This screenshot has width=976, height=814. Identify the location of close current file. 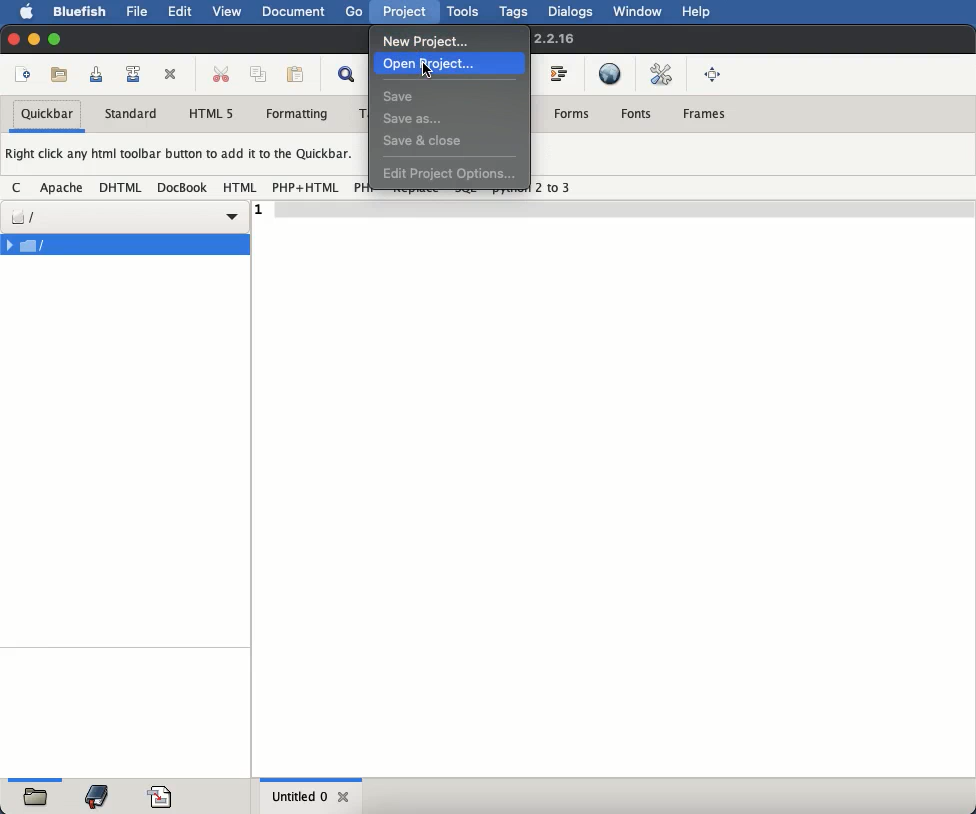
(172, 75).